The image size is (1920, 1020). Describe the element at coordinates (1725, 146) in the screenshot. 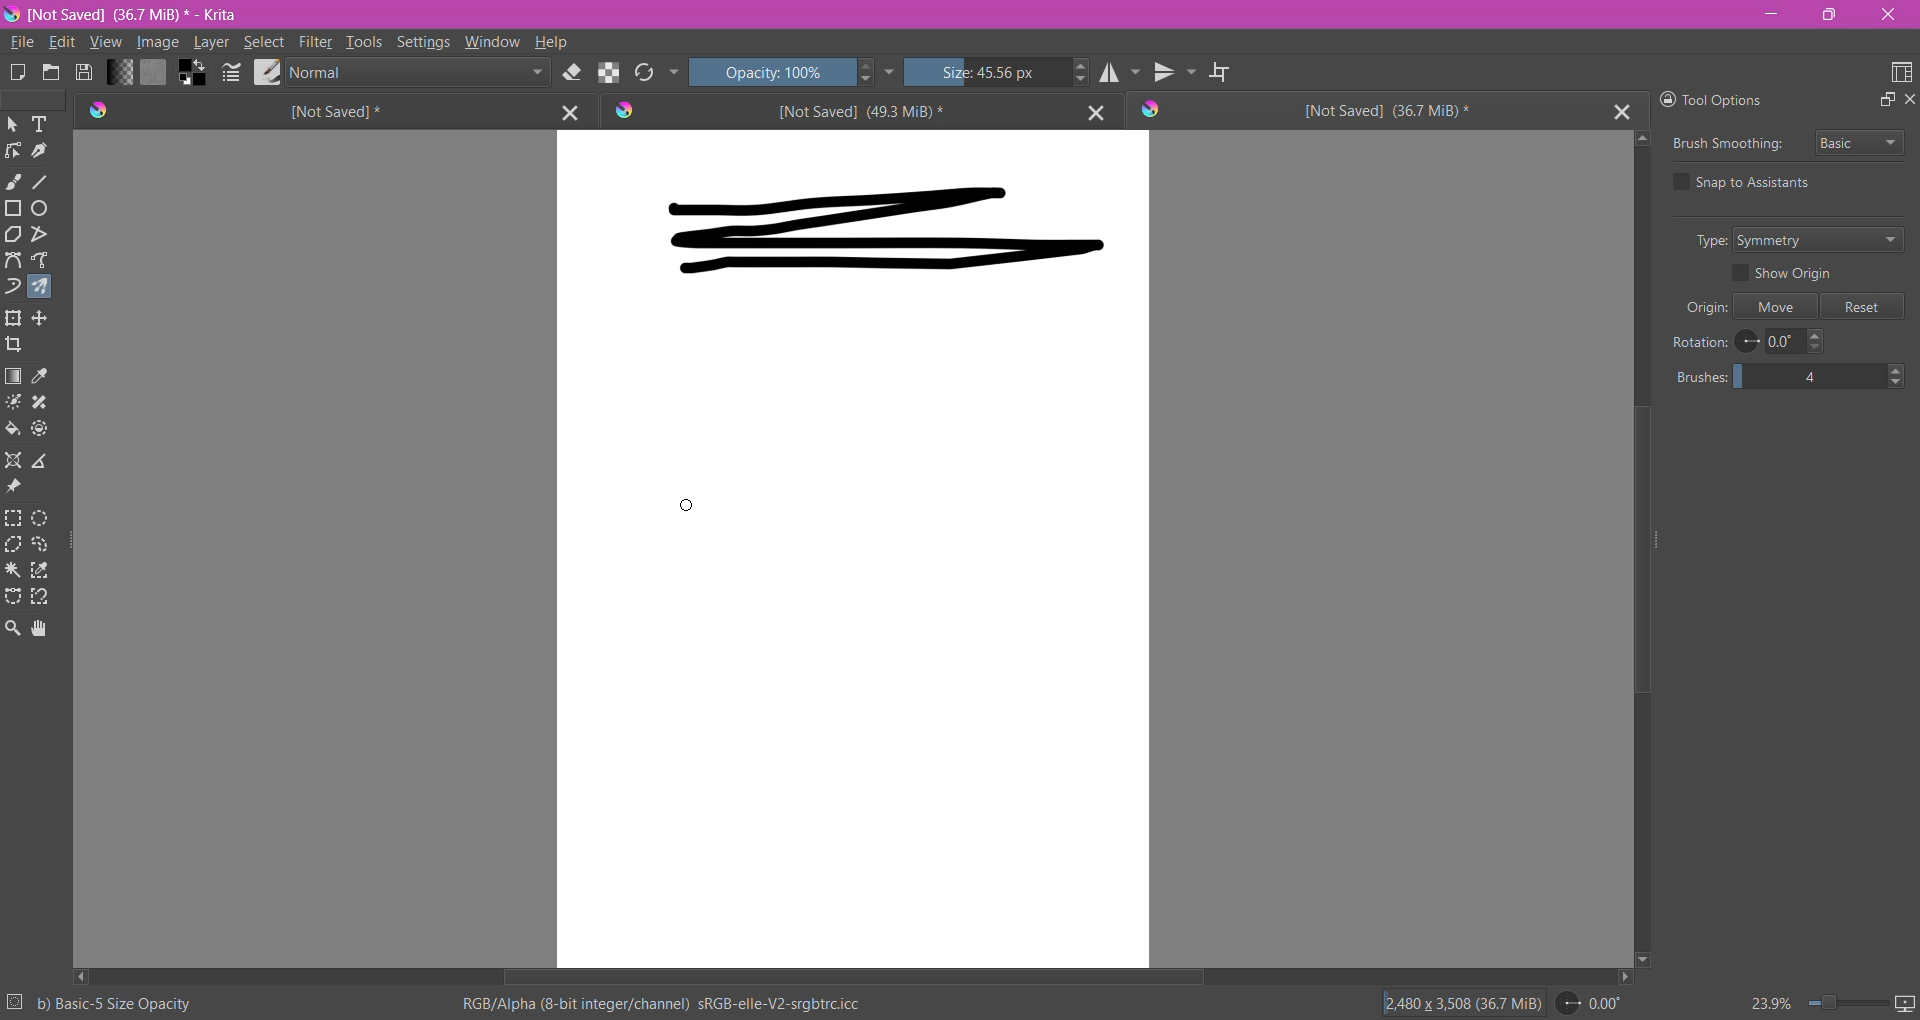

I see `Brush Smoothing` at that location.